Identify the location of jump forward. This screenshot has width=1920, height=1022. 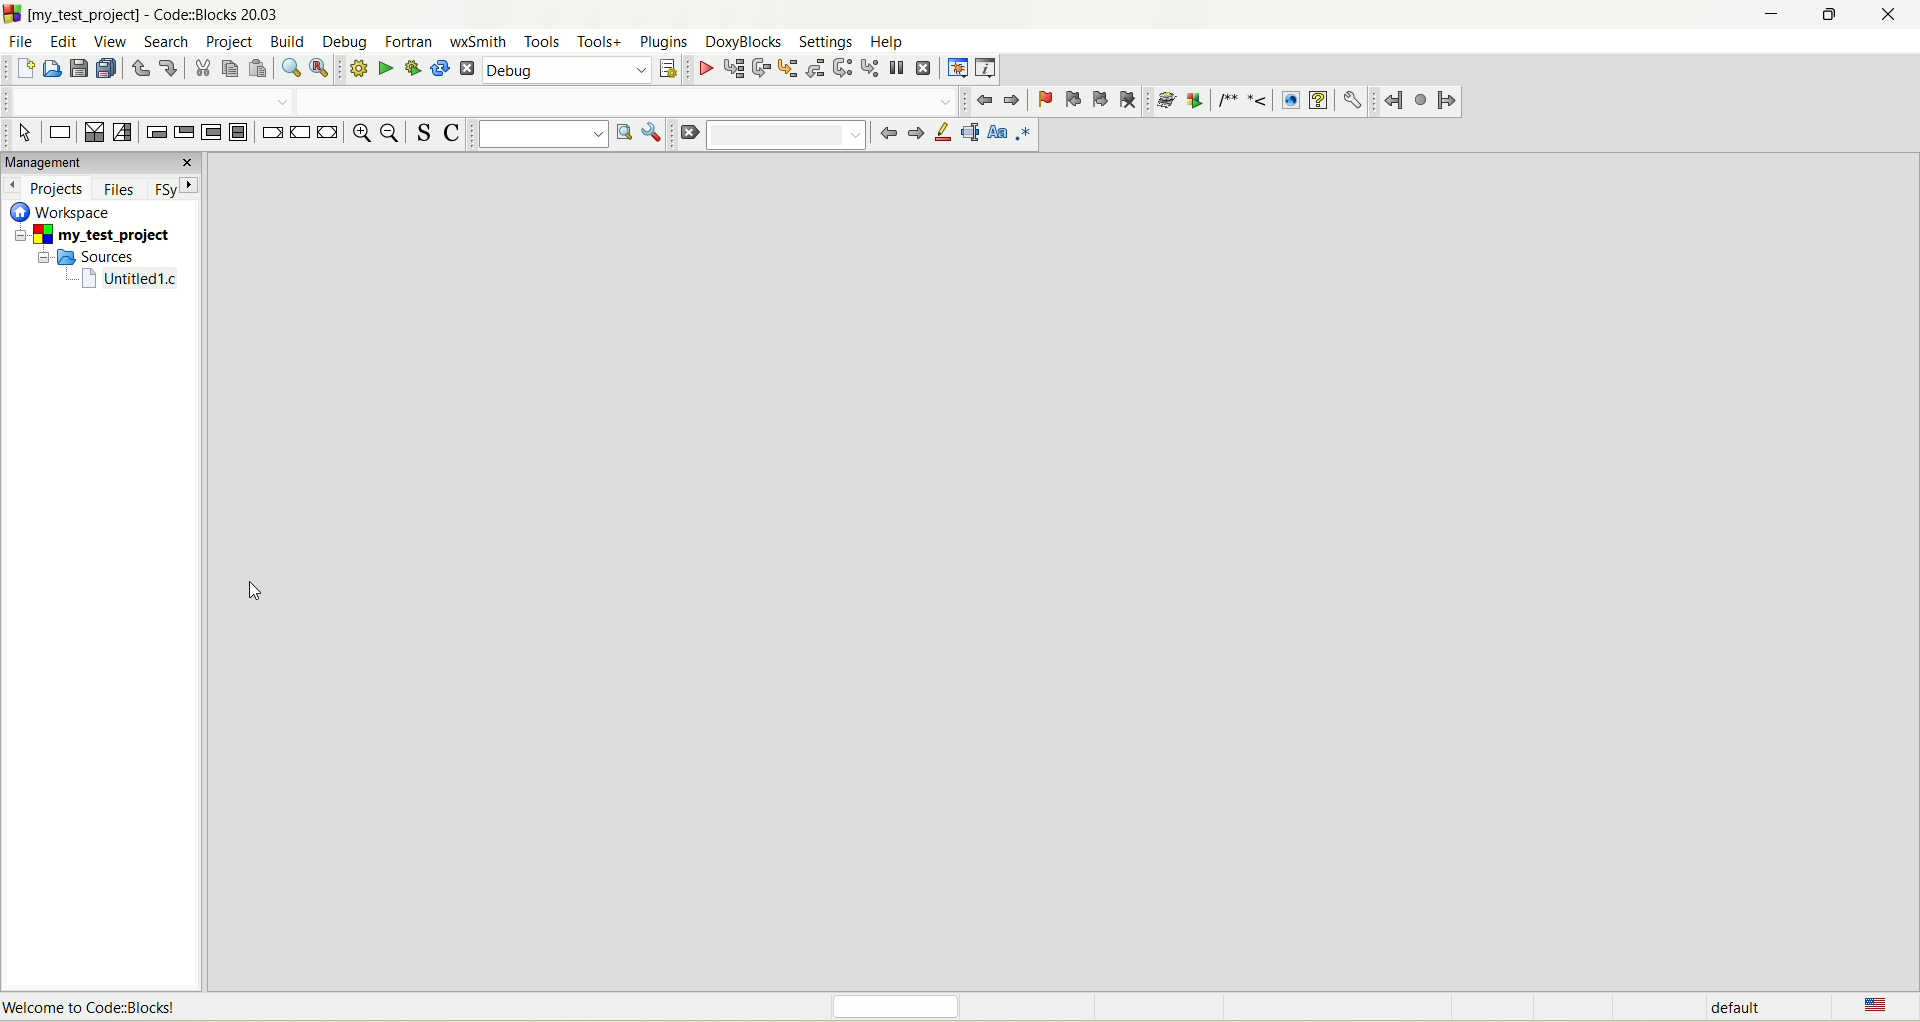
(1013, 102).